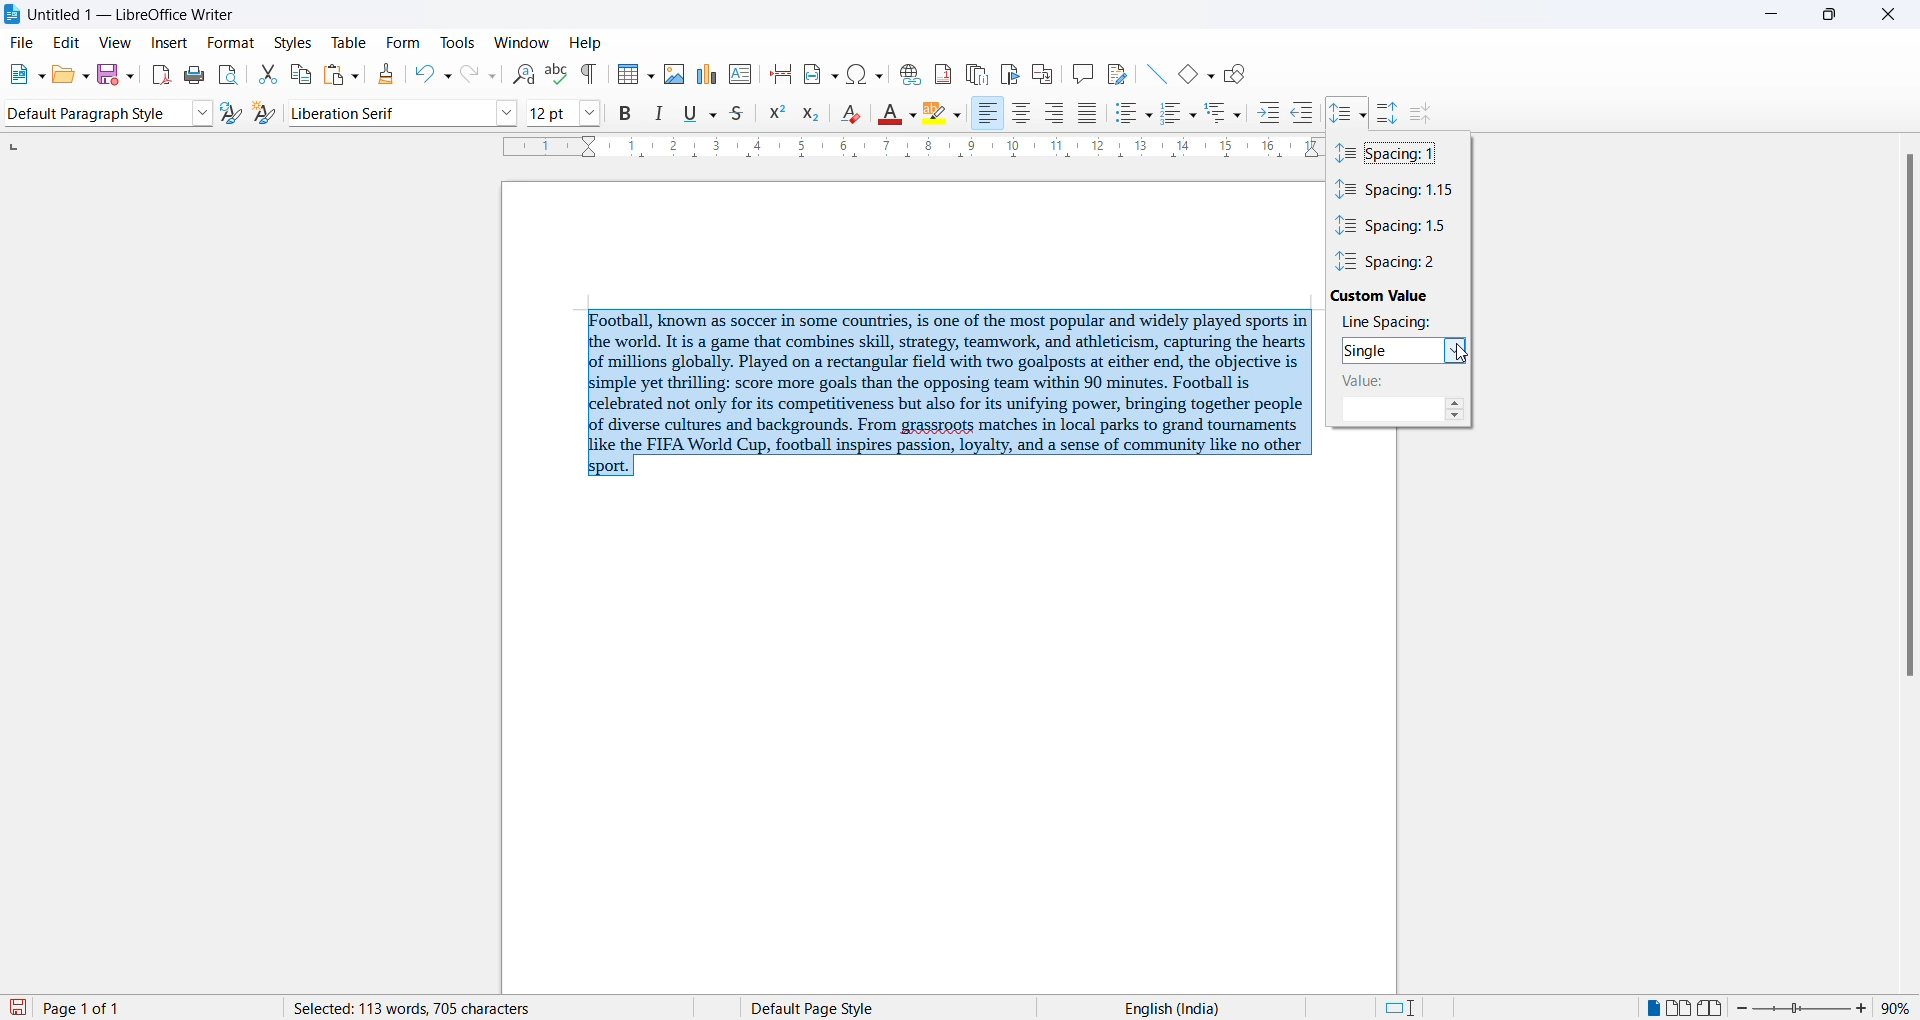  Describe the element at coordinates (1239, 115) in the screenshot. I see `outline format options` at that location.